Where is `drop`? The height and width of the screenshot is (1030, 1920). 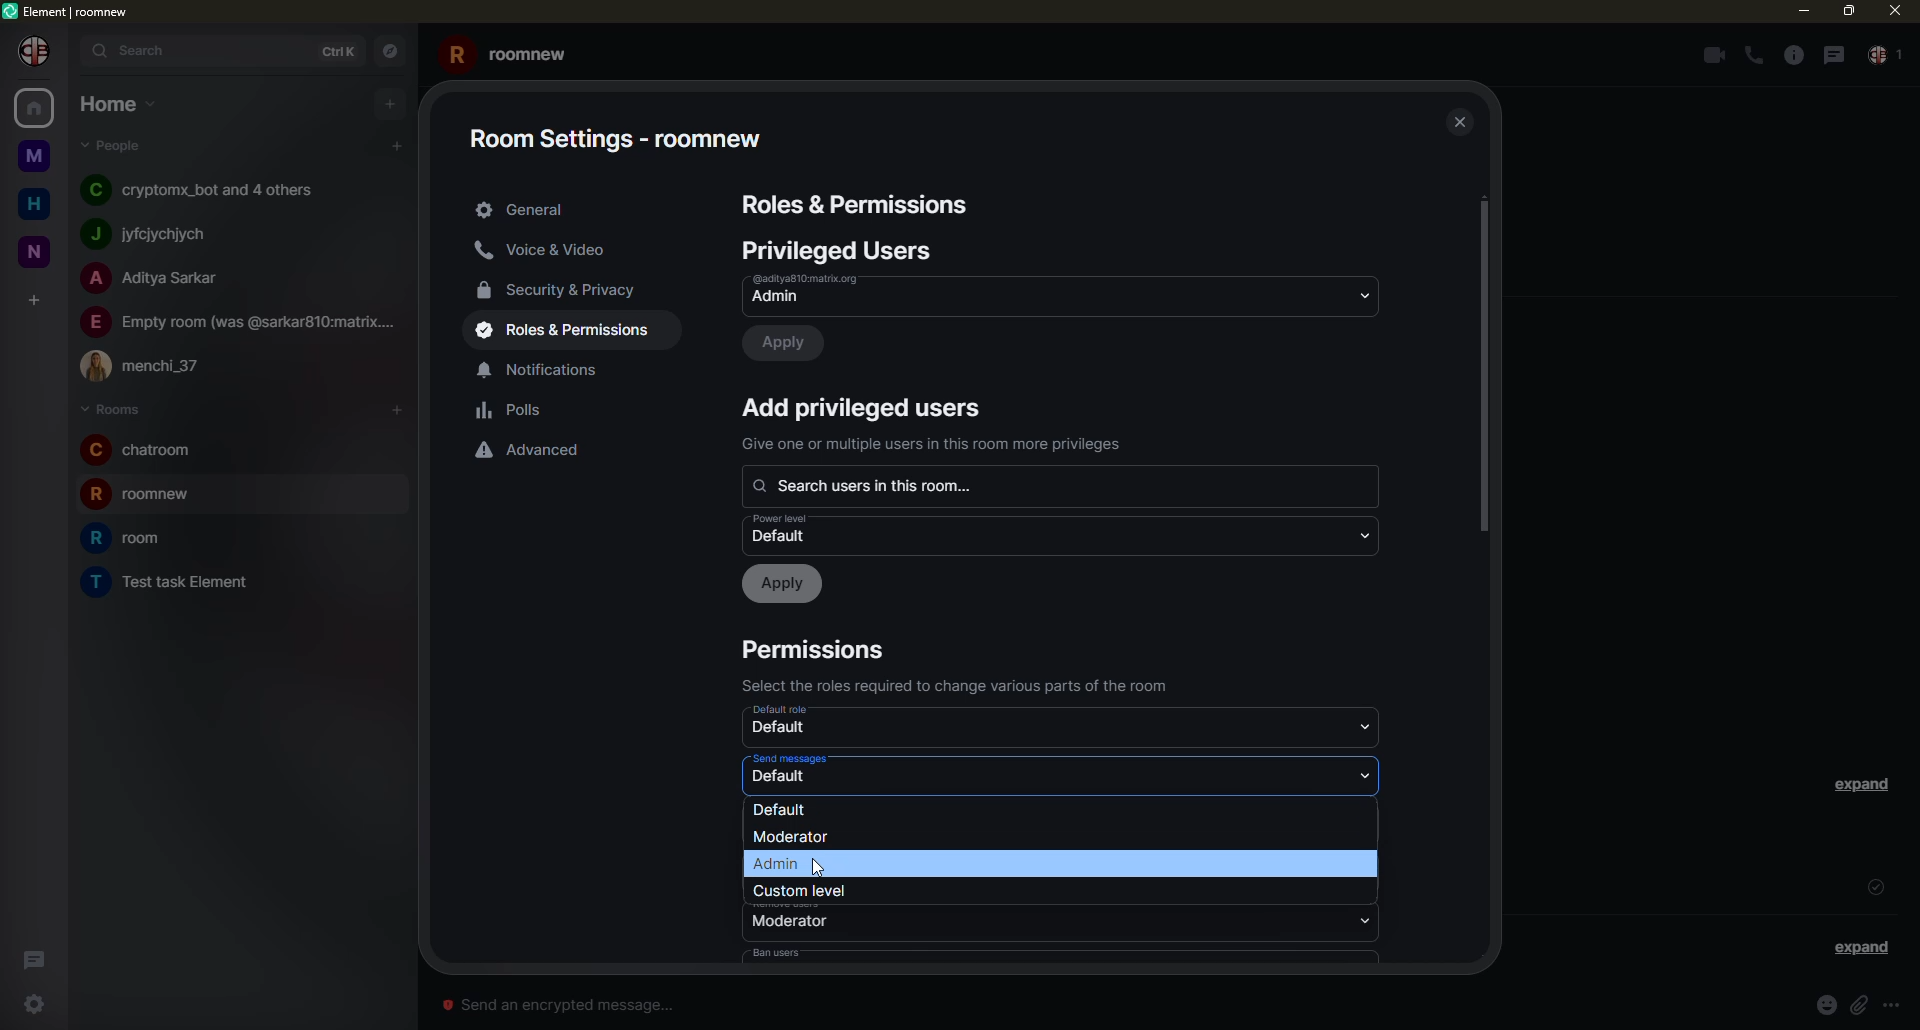
drop is located at coordinates (1368, 726).